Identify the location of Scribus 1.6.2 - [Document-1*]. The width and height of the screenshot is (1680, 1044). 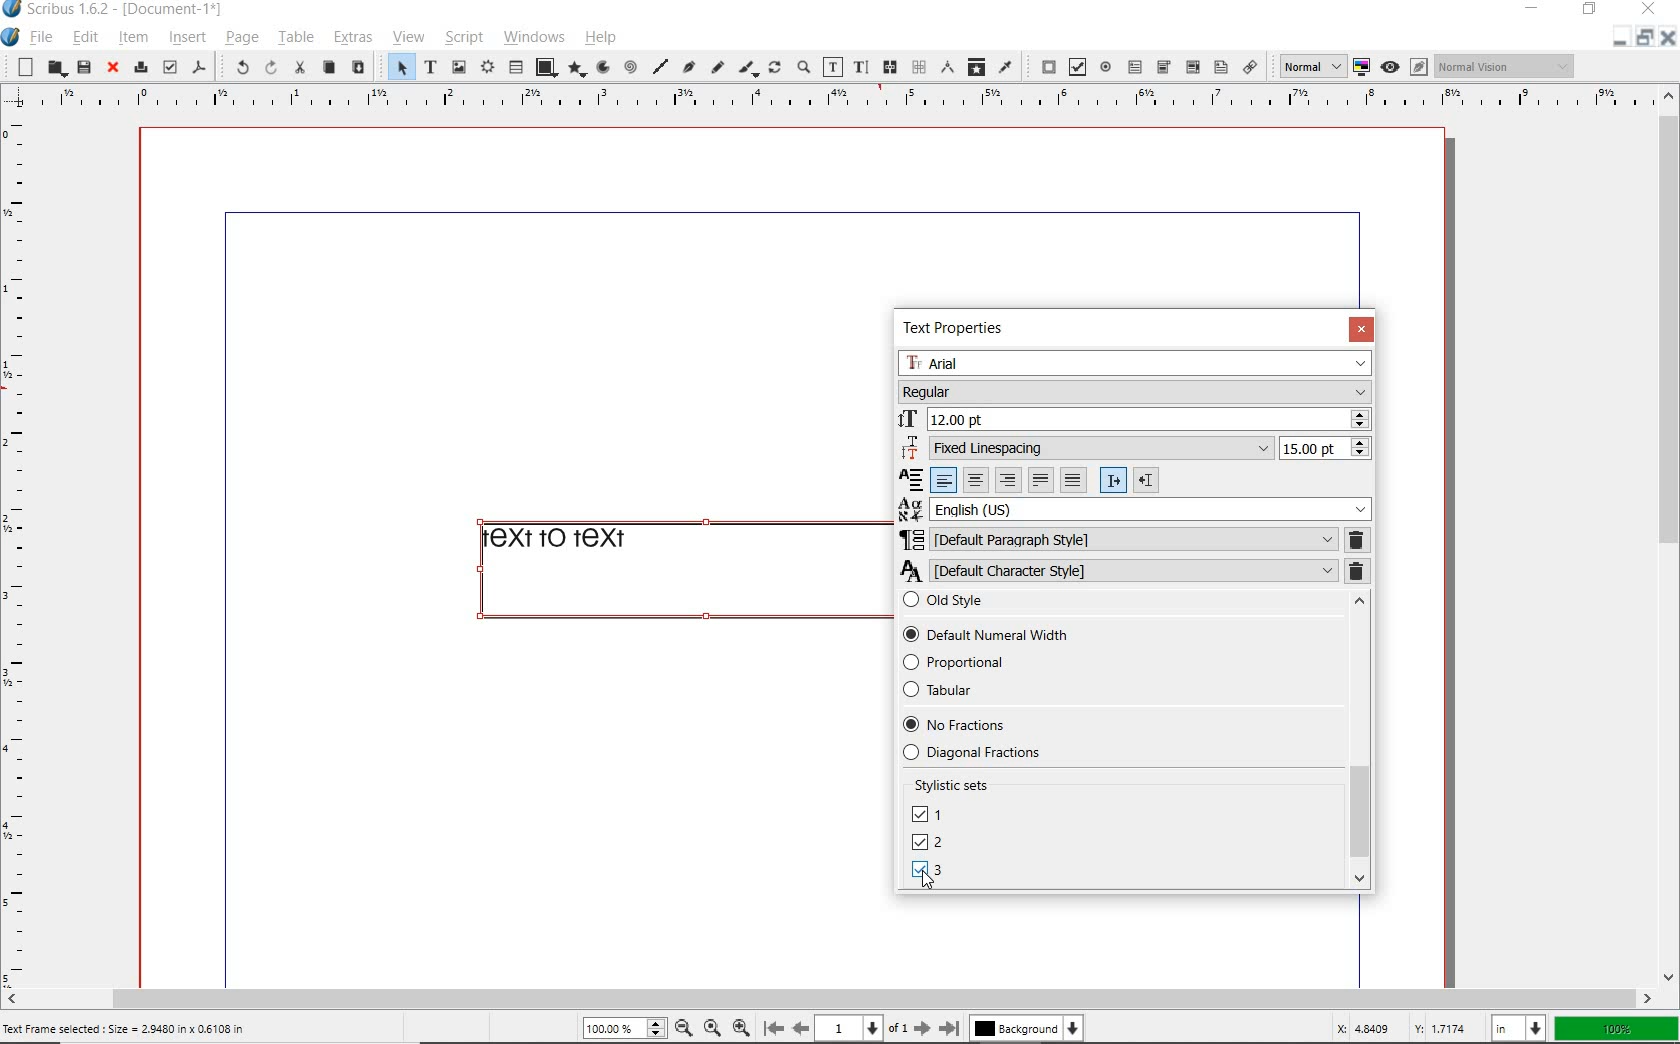
(119, 12).